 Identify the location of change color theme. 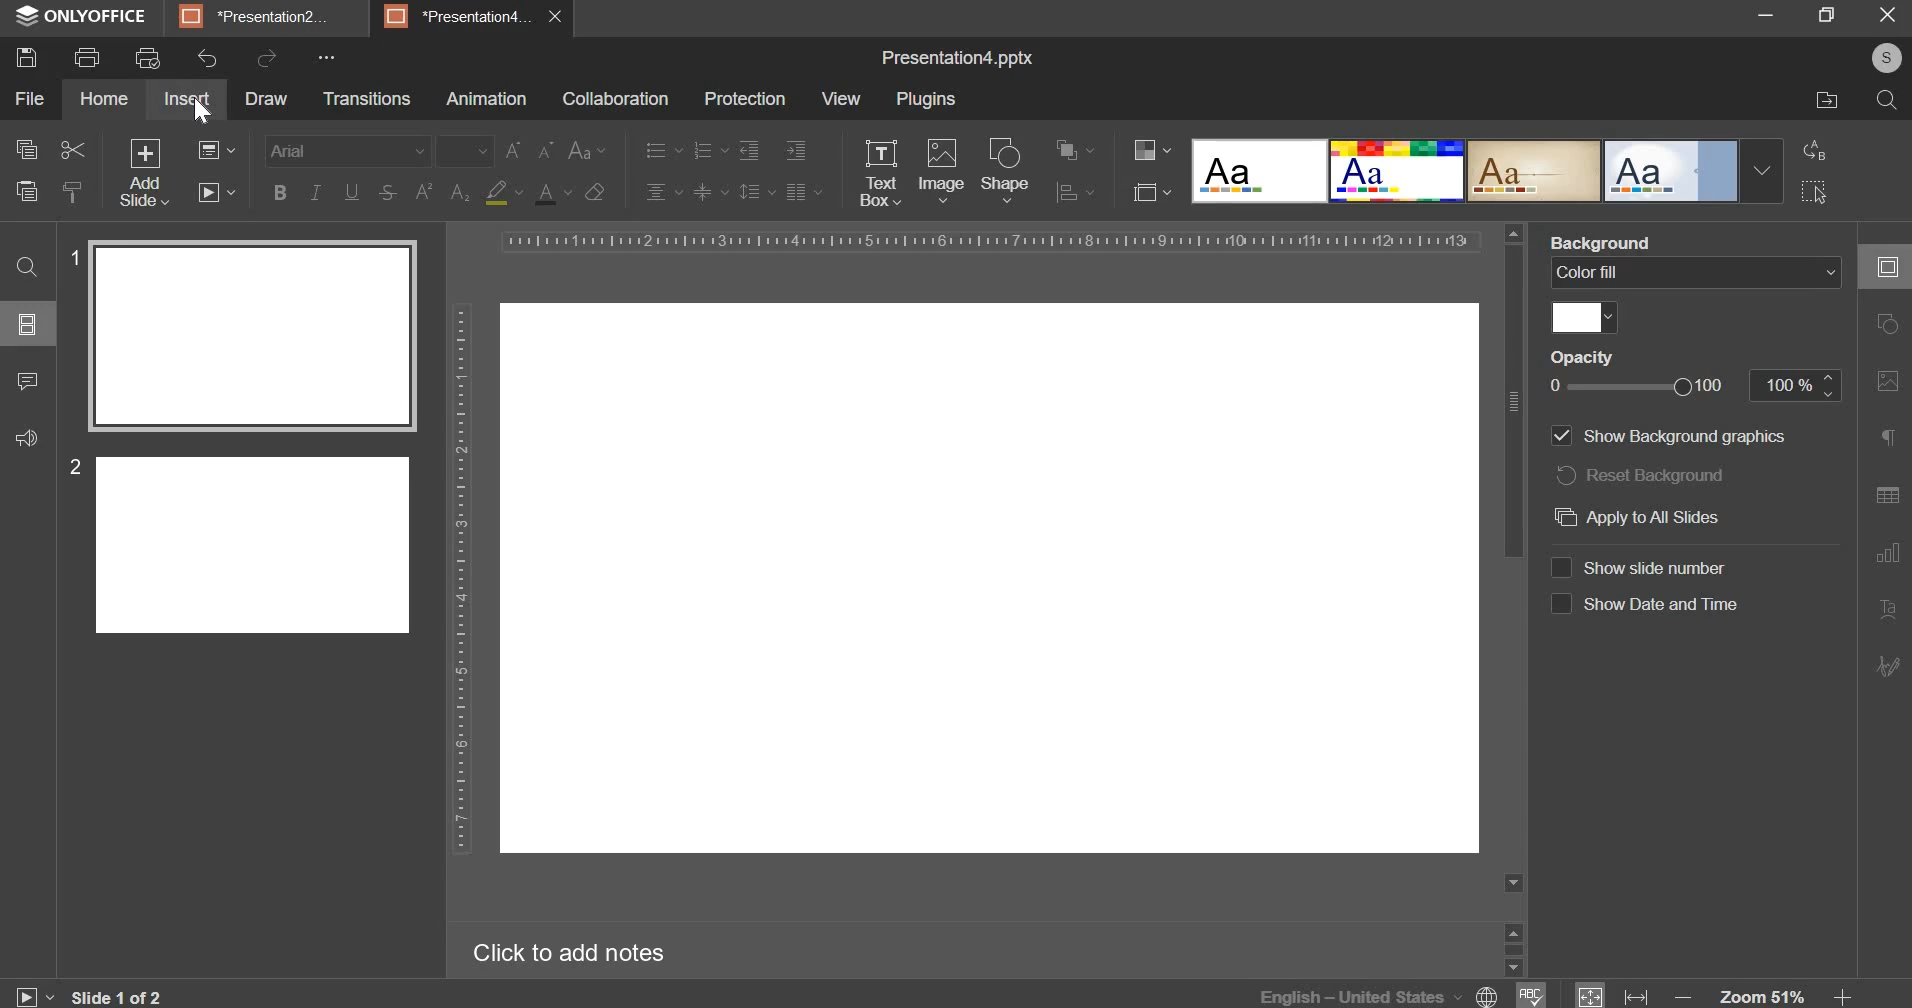
(1145, 146).